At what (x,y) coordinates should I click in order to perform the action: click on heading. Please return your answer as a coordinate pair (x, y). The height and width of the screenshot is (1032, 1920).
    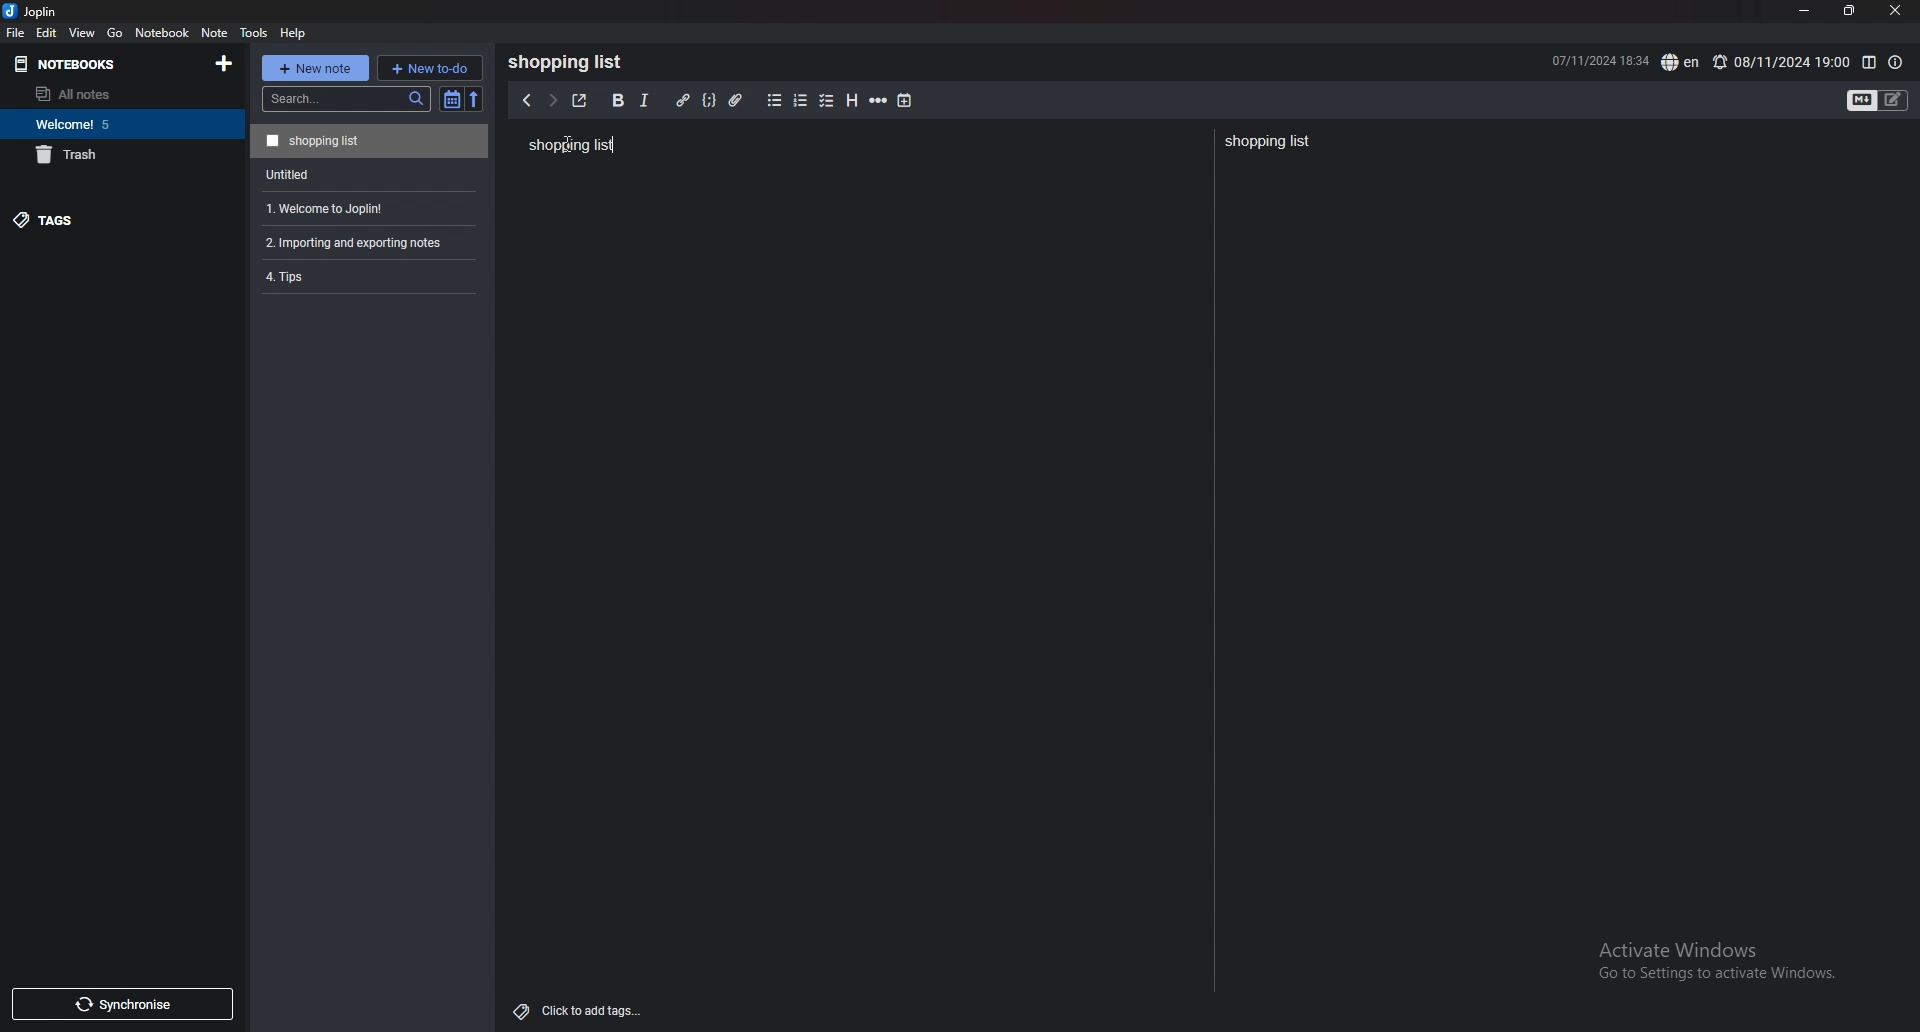
    Looking at the image, I should click on (853, 101).